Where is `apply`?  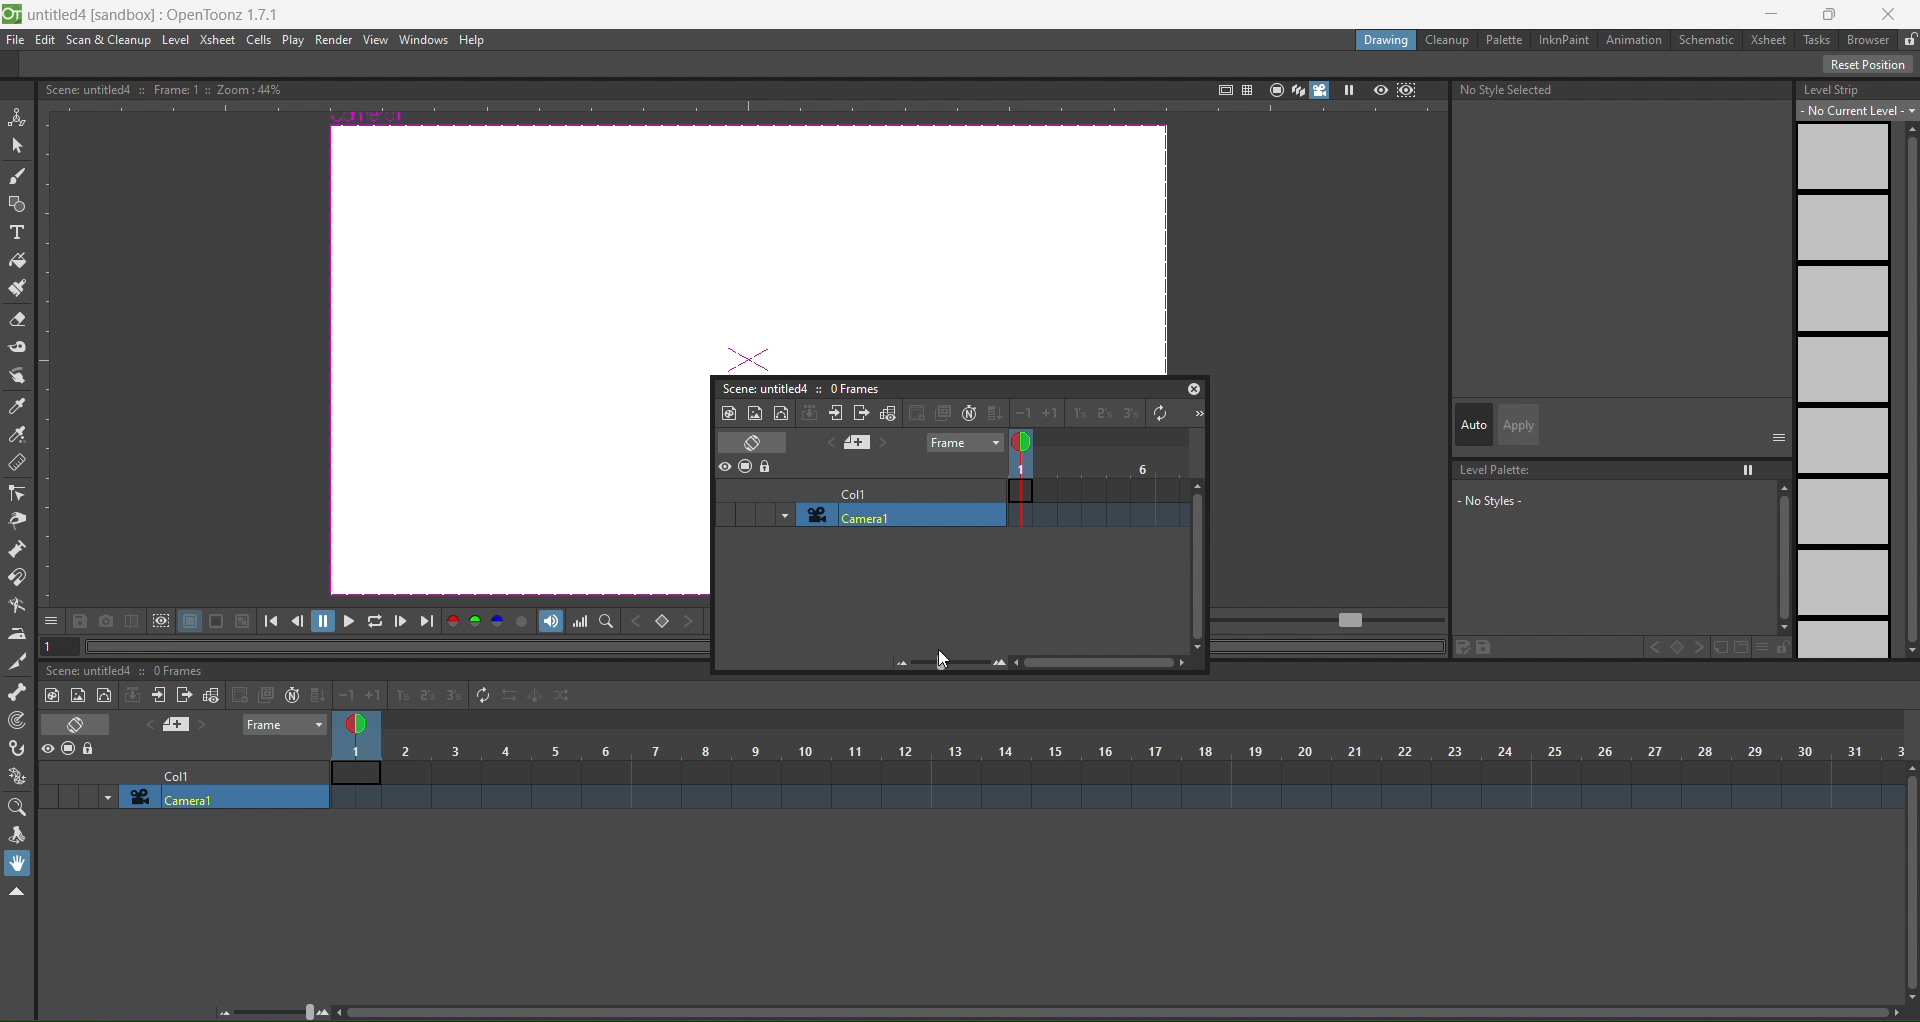 apply is located at coordinates (1518, 425).